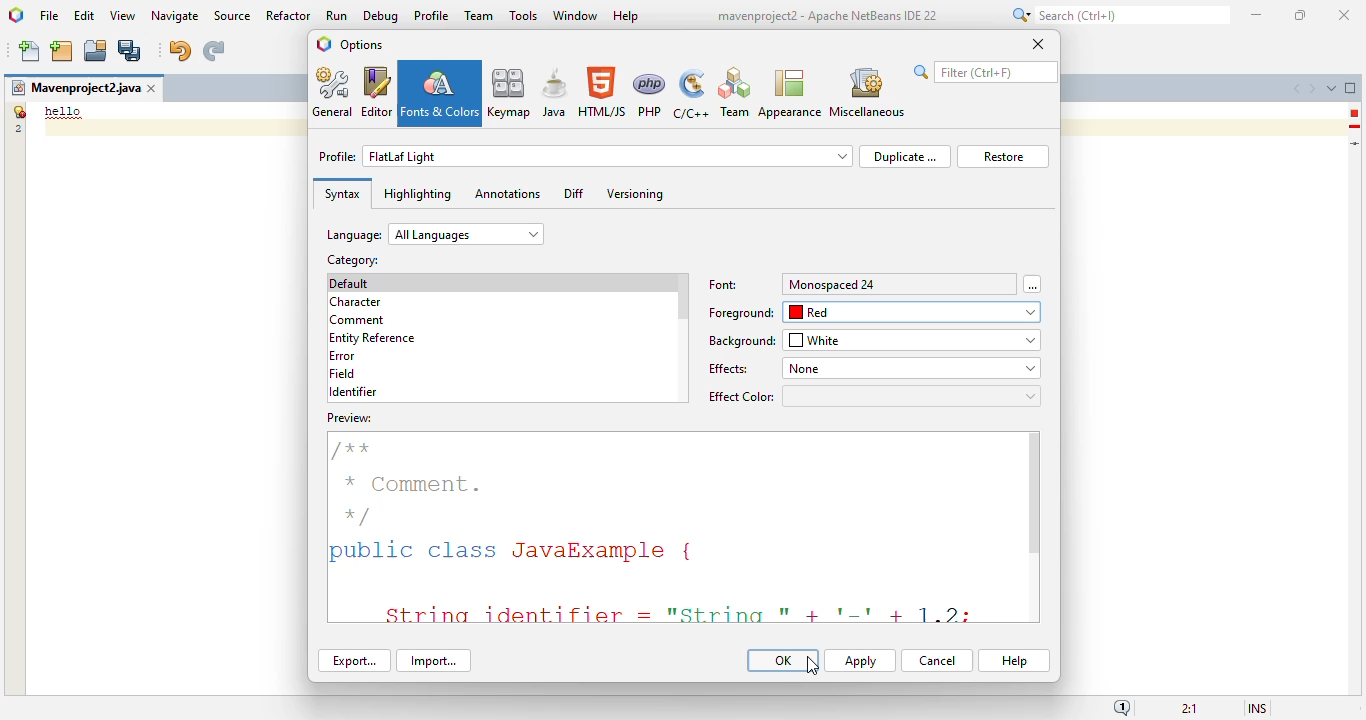 The height and width of the screenshot is (720, 1366). What do you see at coordinates (176, 16) in the screenshot?
I see `navigate` at bounding box center [176, 16].